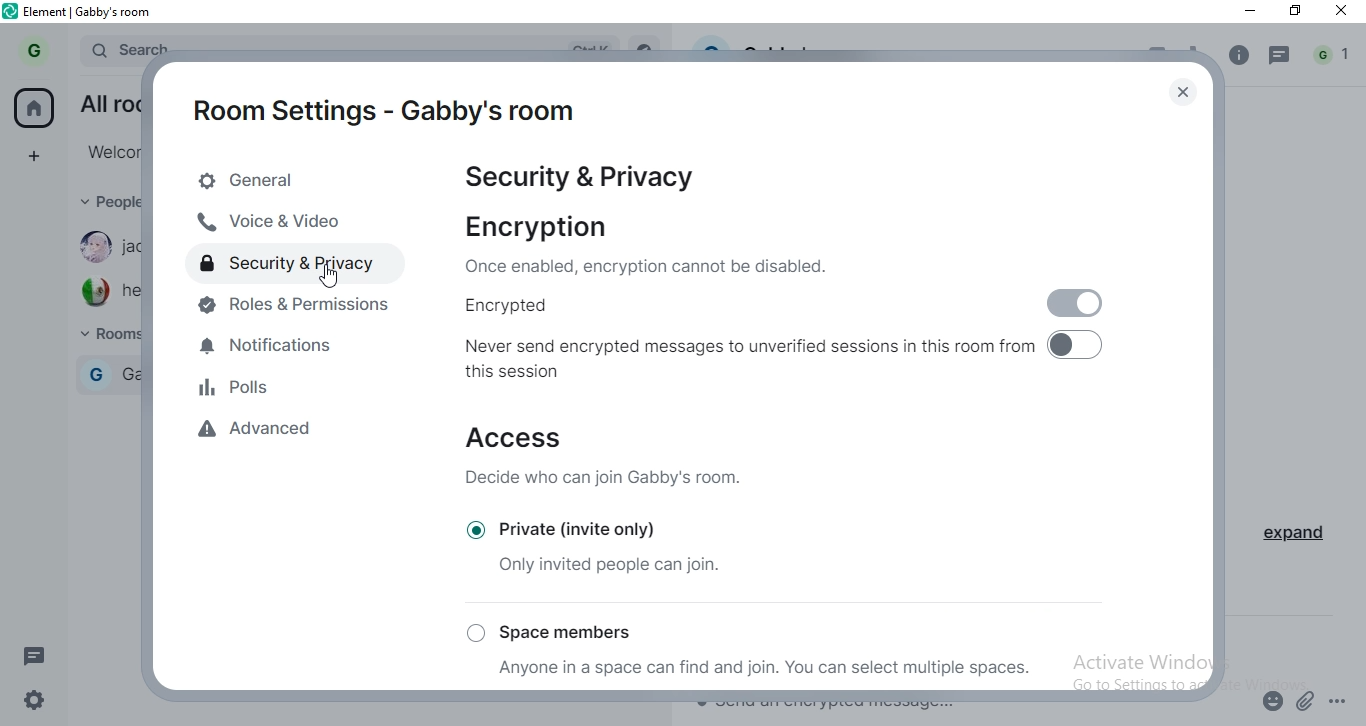  Describe the element at coordinates (270, 435) in the screenshot. I see `advanced` at that location.